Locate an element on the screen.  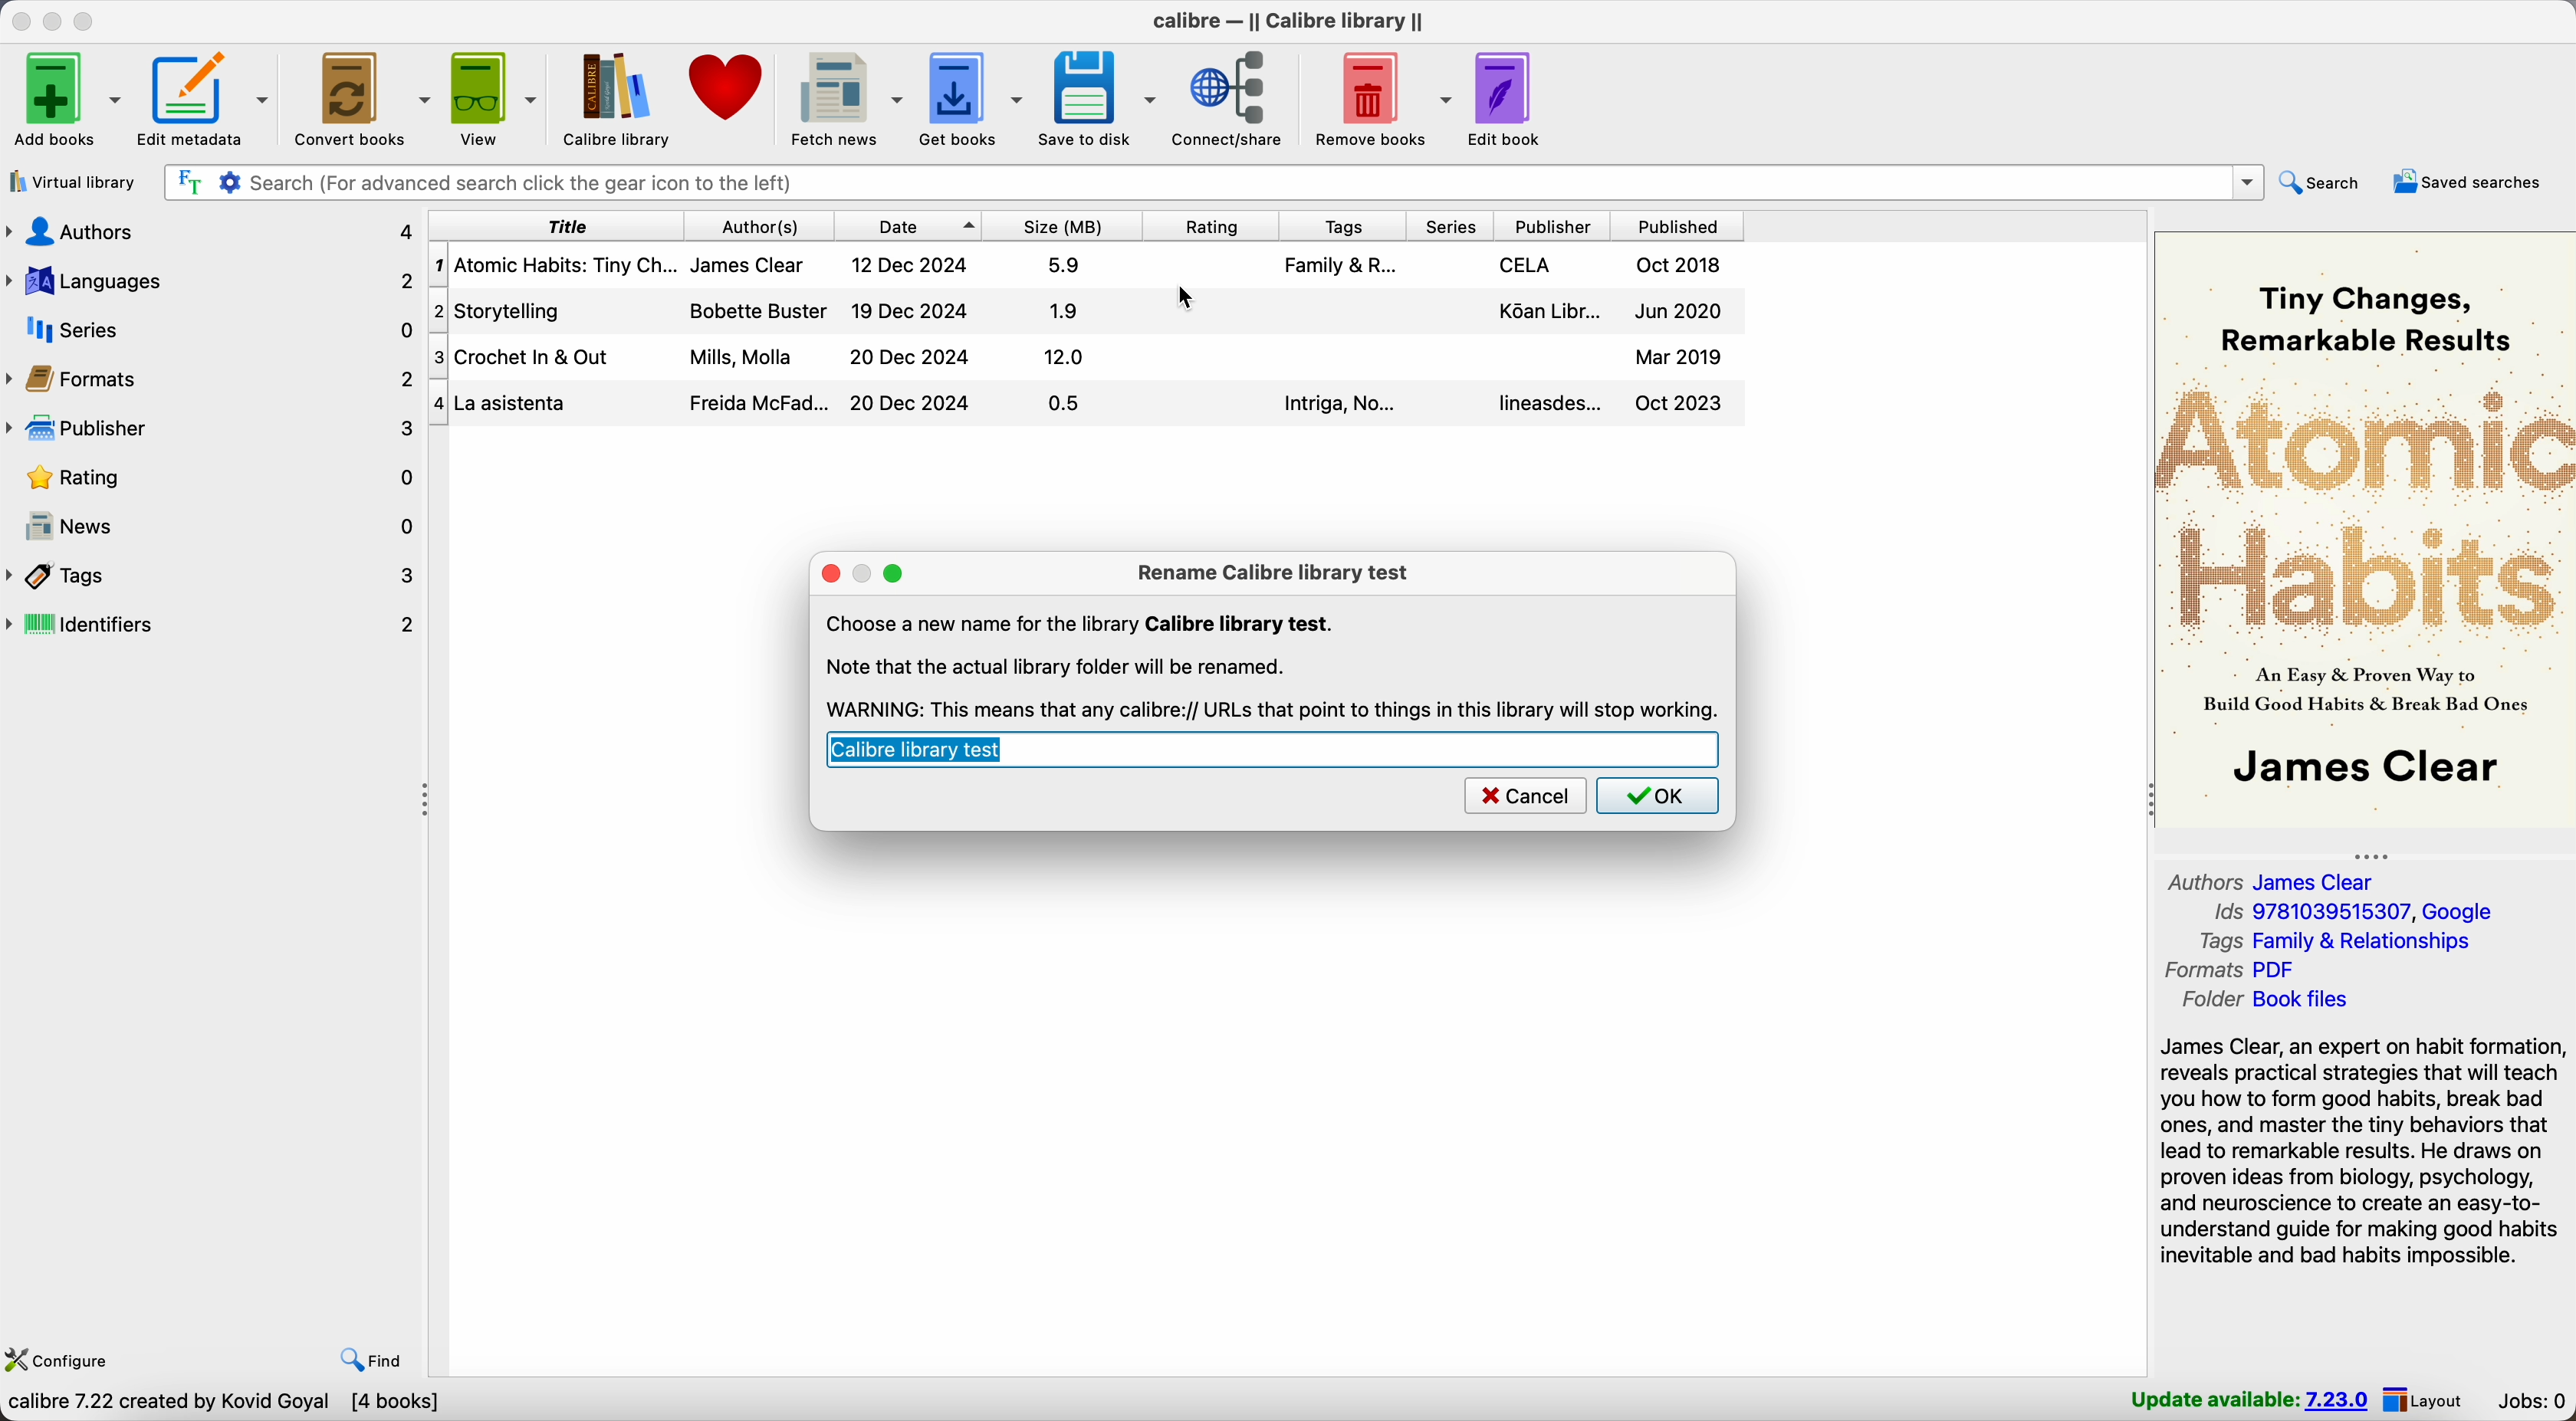
maximize popup is located at coordinates (901, 571).